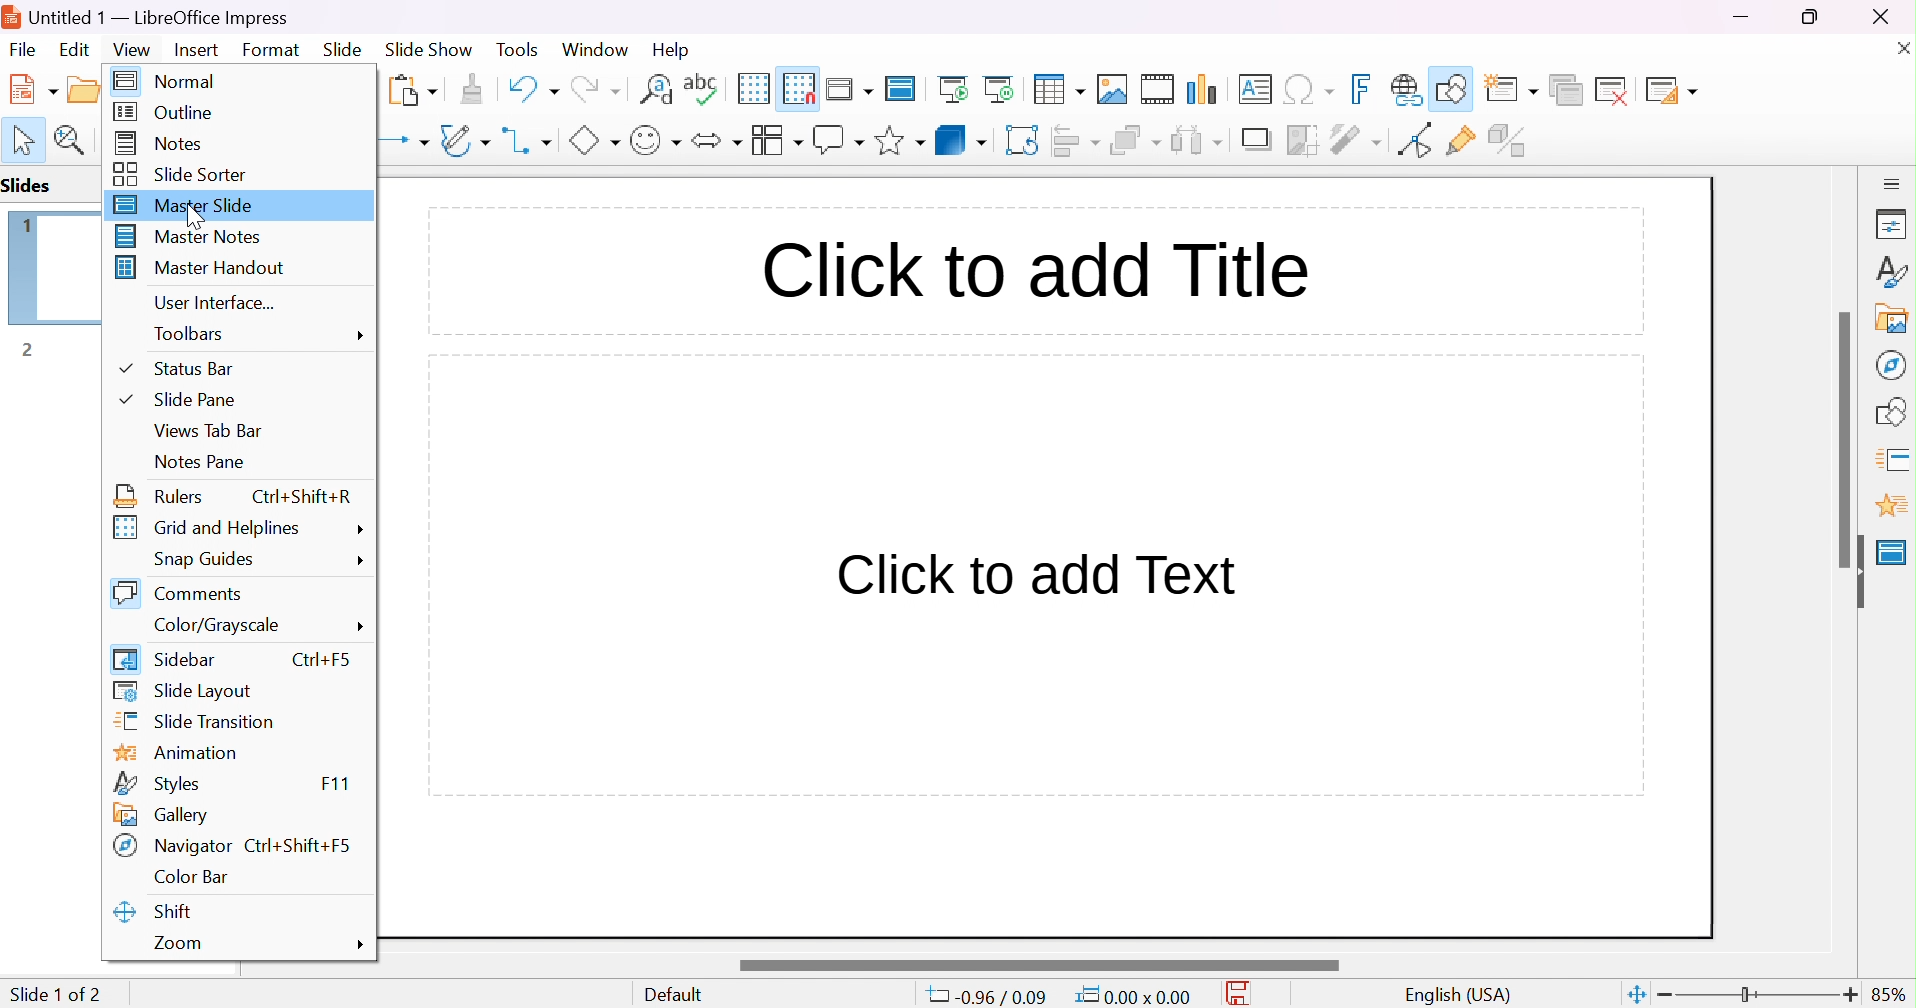 The width and height of the screenshot is (1916, 1008). What do you see at coordinates (1132, 996) in the screenshot?
I see `0.00*0.00` at bounding box center [1132, 996].